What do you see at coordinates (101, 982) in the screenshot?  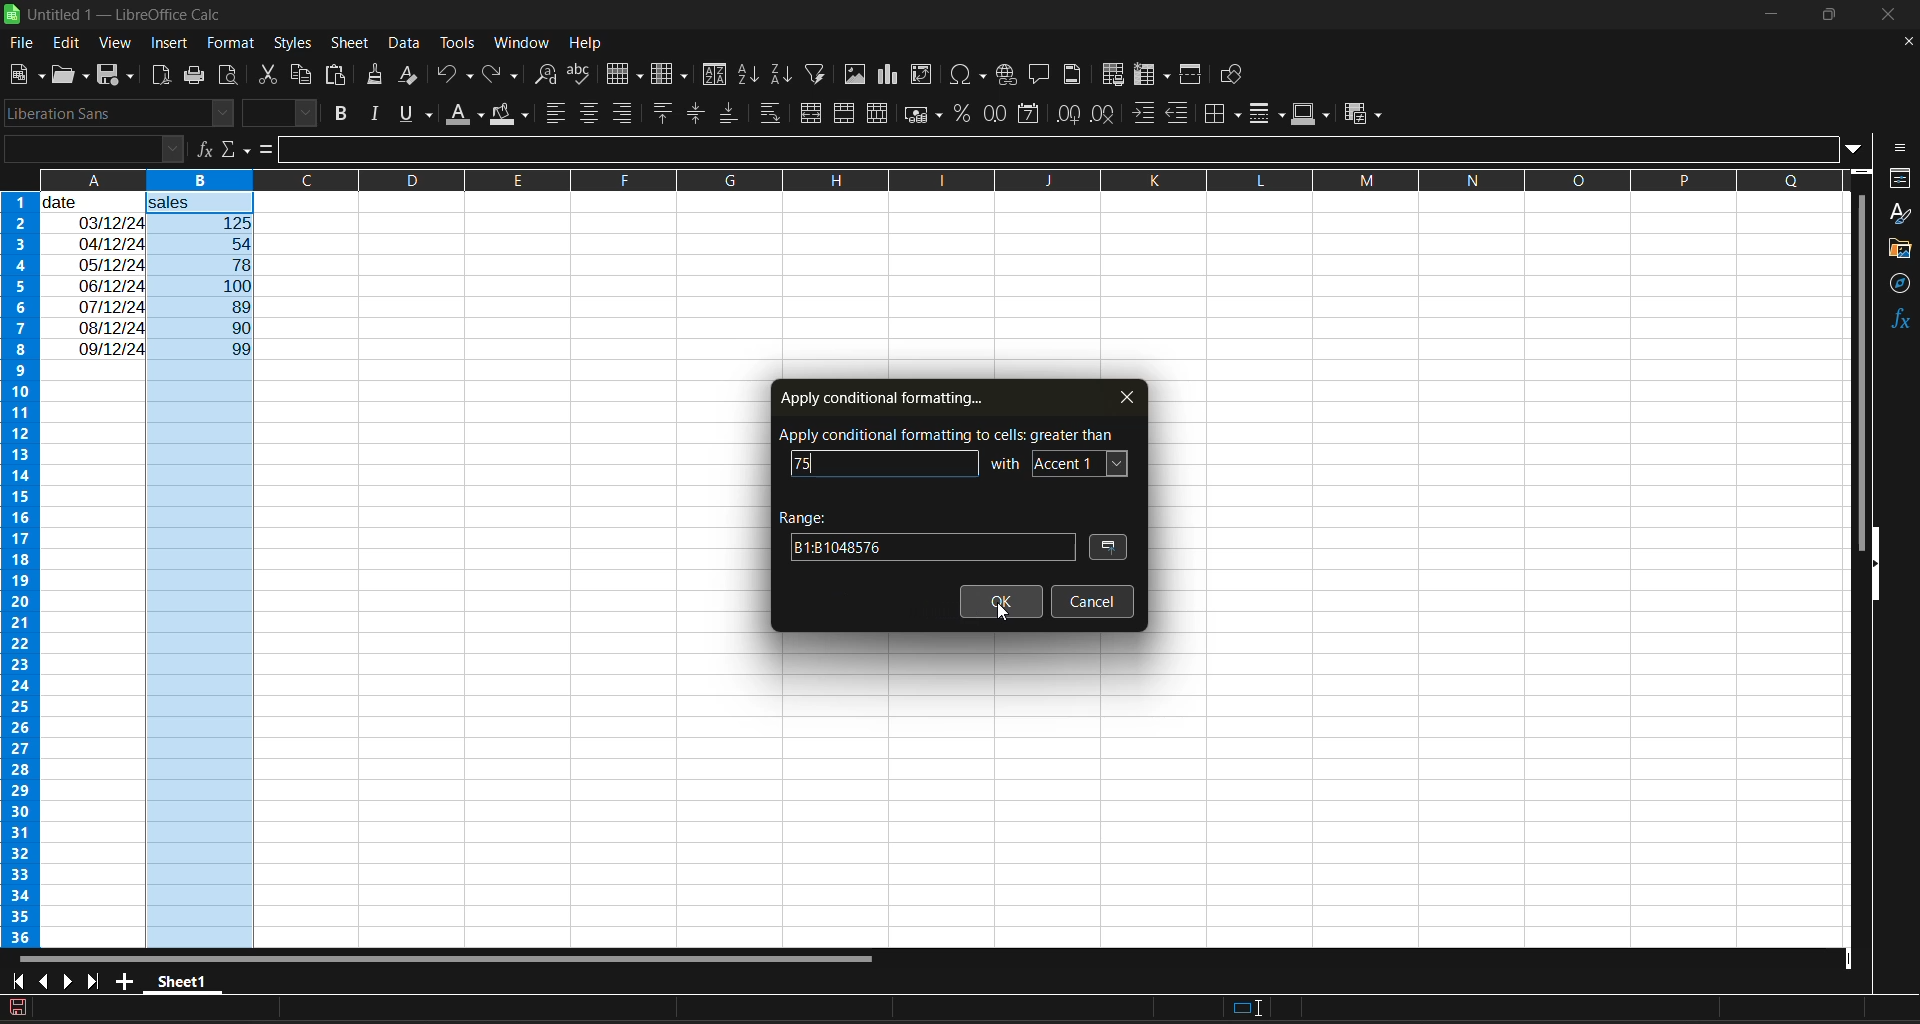 I see `scroll to last sheet` at bounding box center [101, 982].